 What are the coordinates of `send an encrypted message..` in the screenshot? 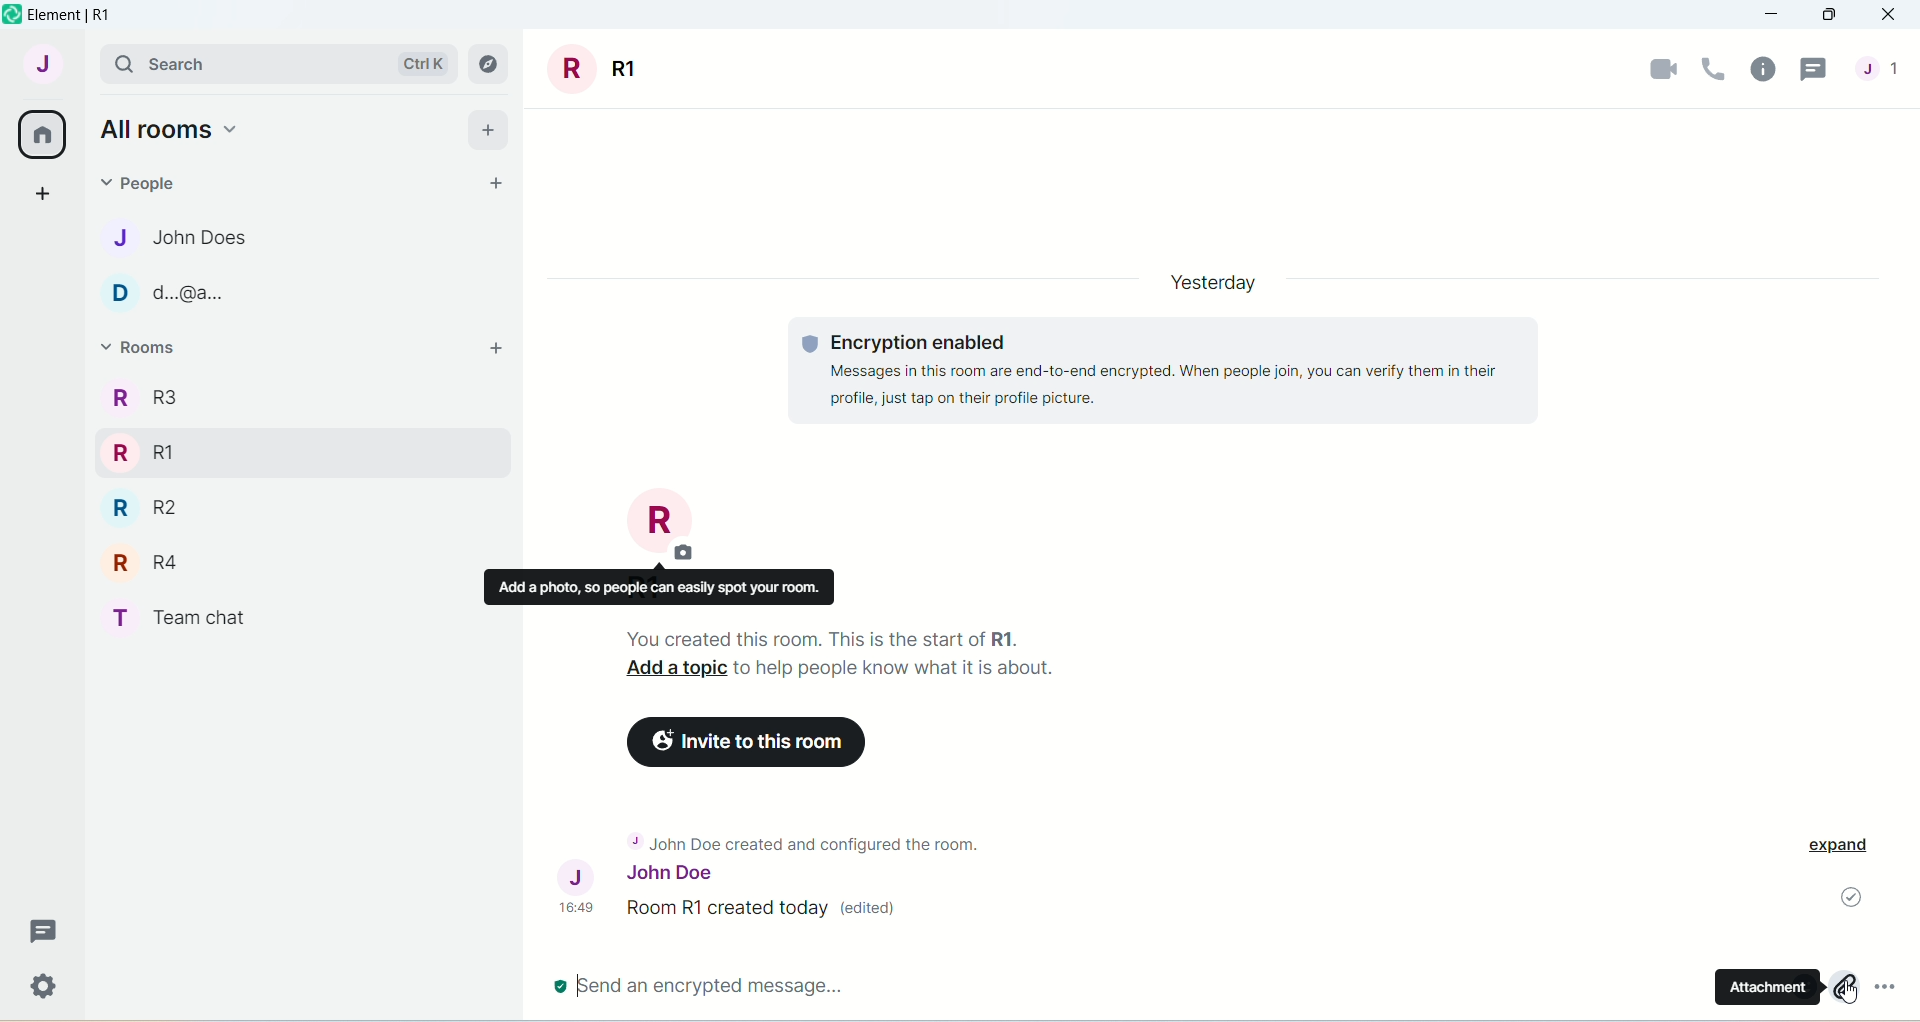 It's located at (700, 985).